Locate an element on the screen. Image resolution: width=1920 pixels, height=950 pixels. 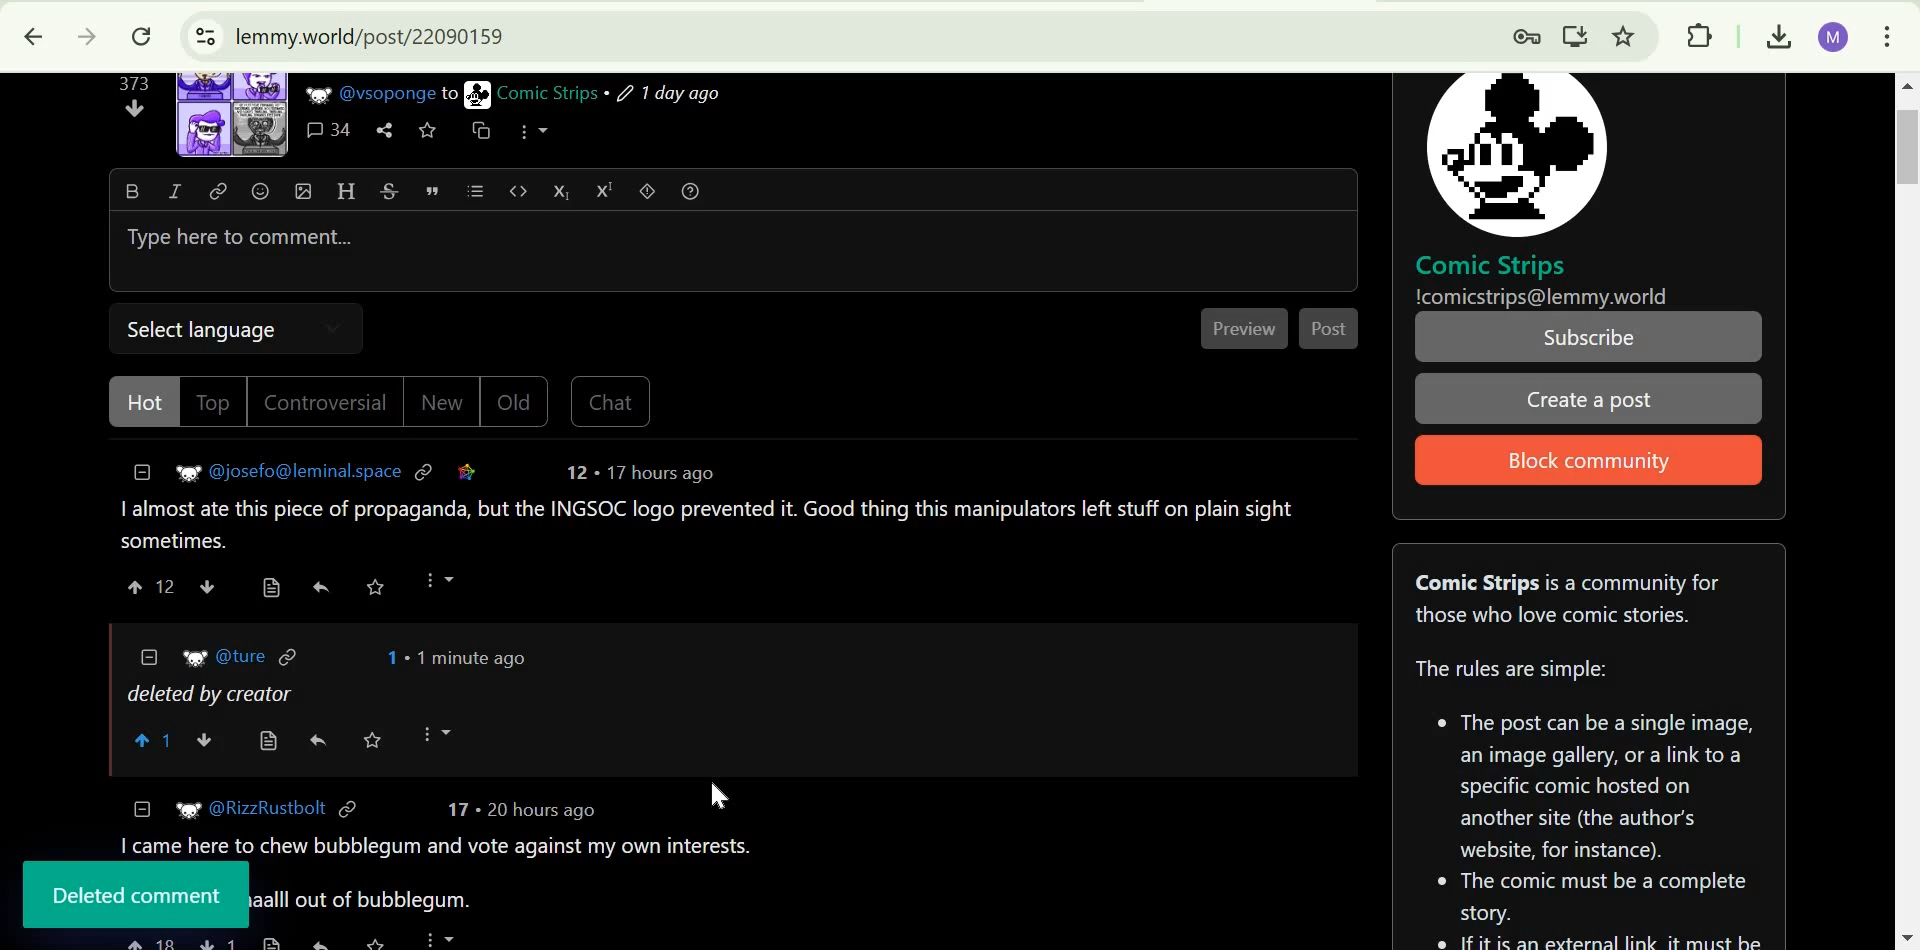
Controversial is located at coordinates (326, 402).